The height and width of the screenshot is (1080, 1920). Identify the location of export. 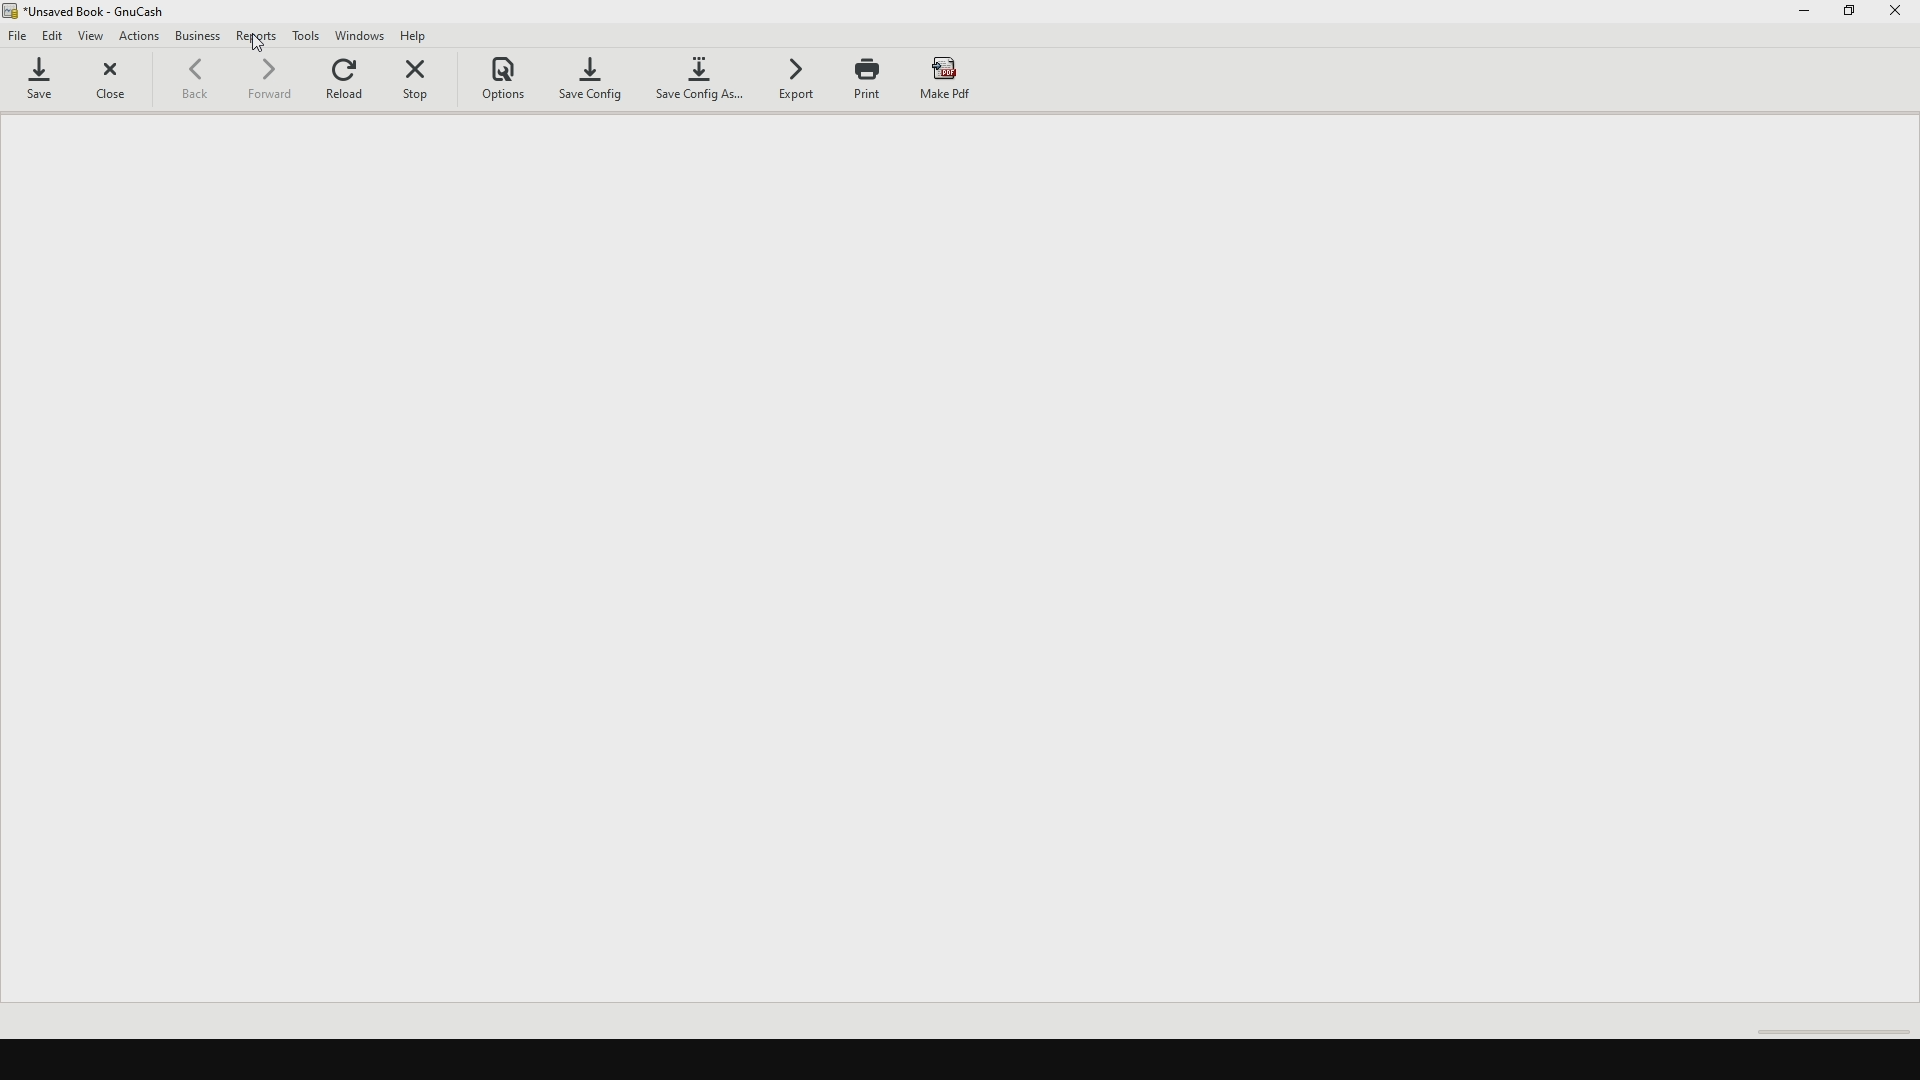
(797, 84).